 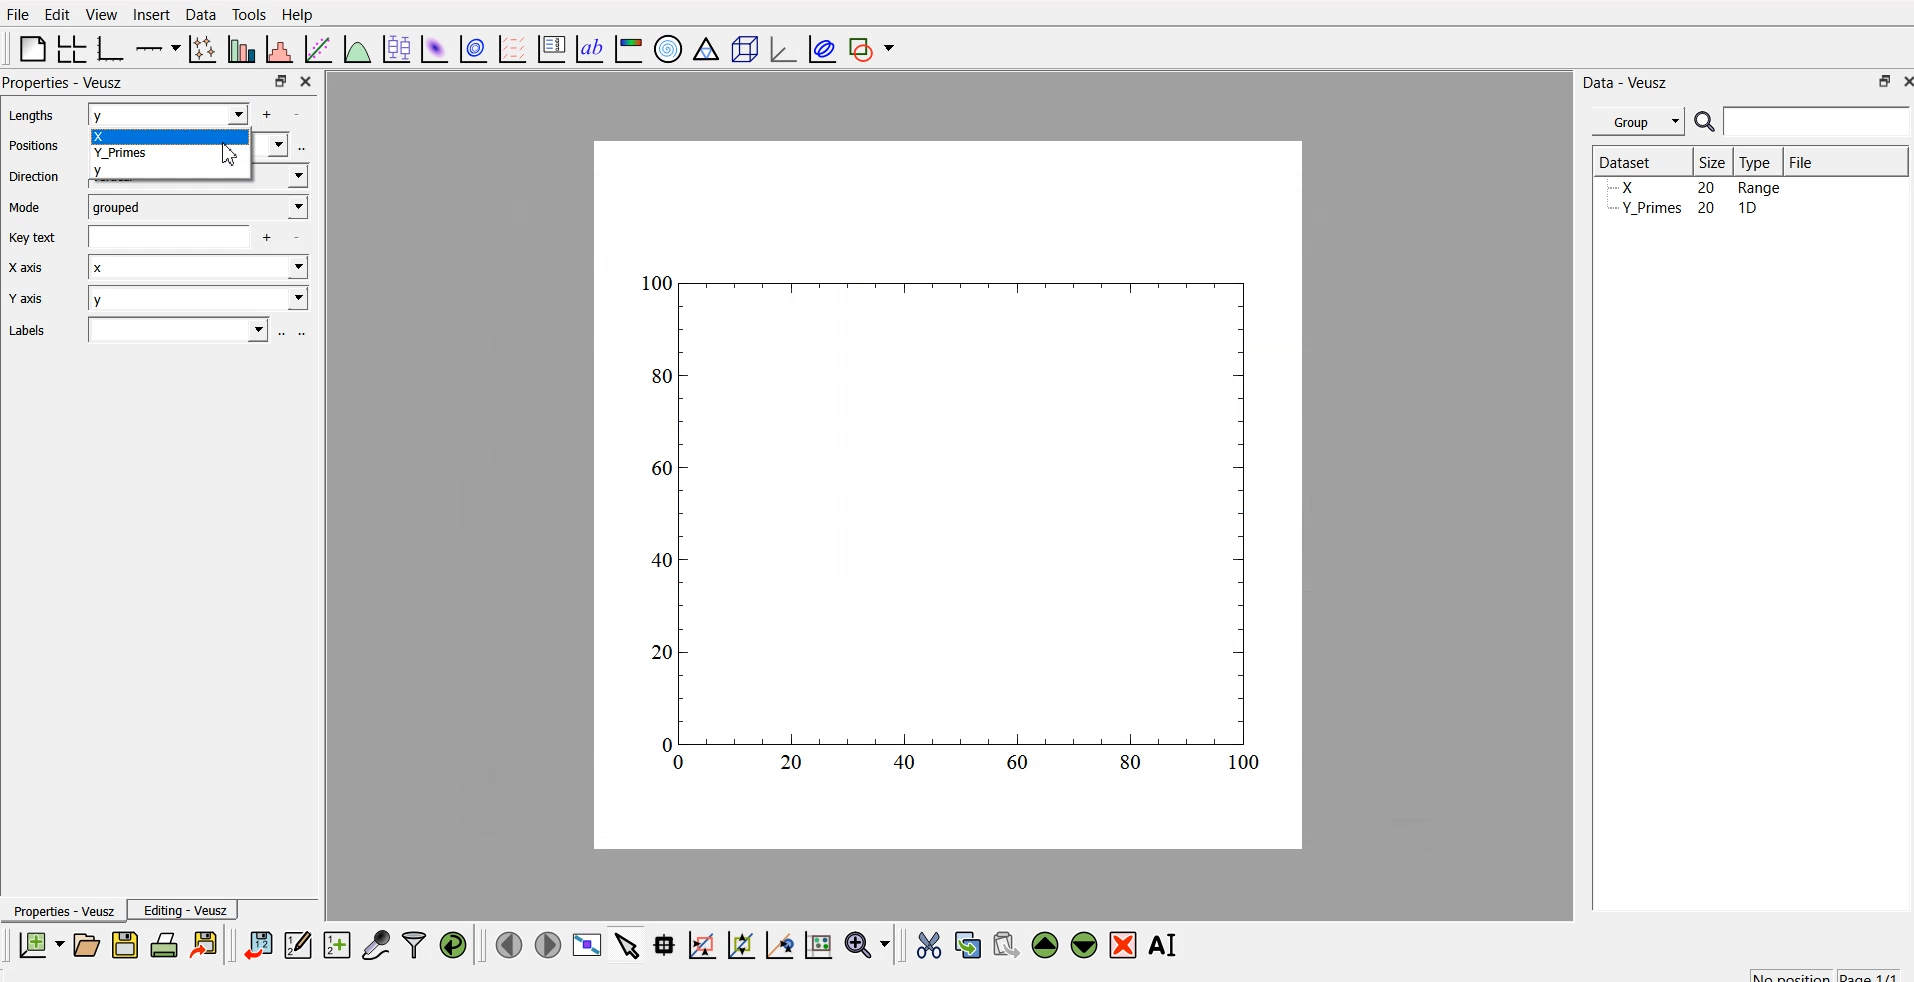 What do you see at coordinates (355, 49) in the screenshot?
I see `plot function` at bounding box center [355, 49].